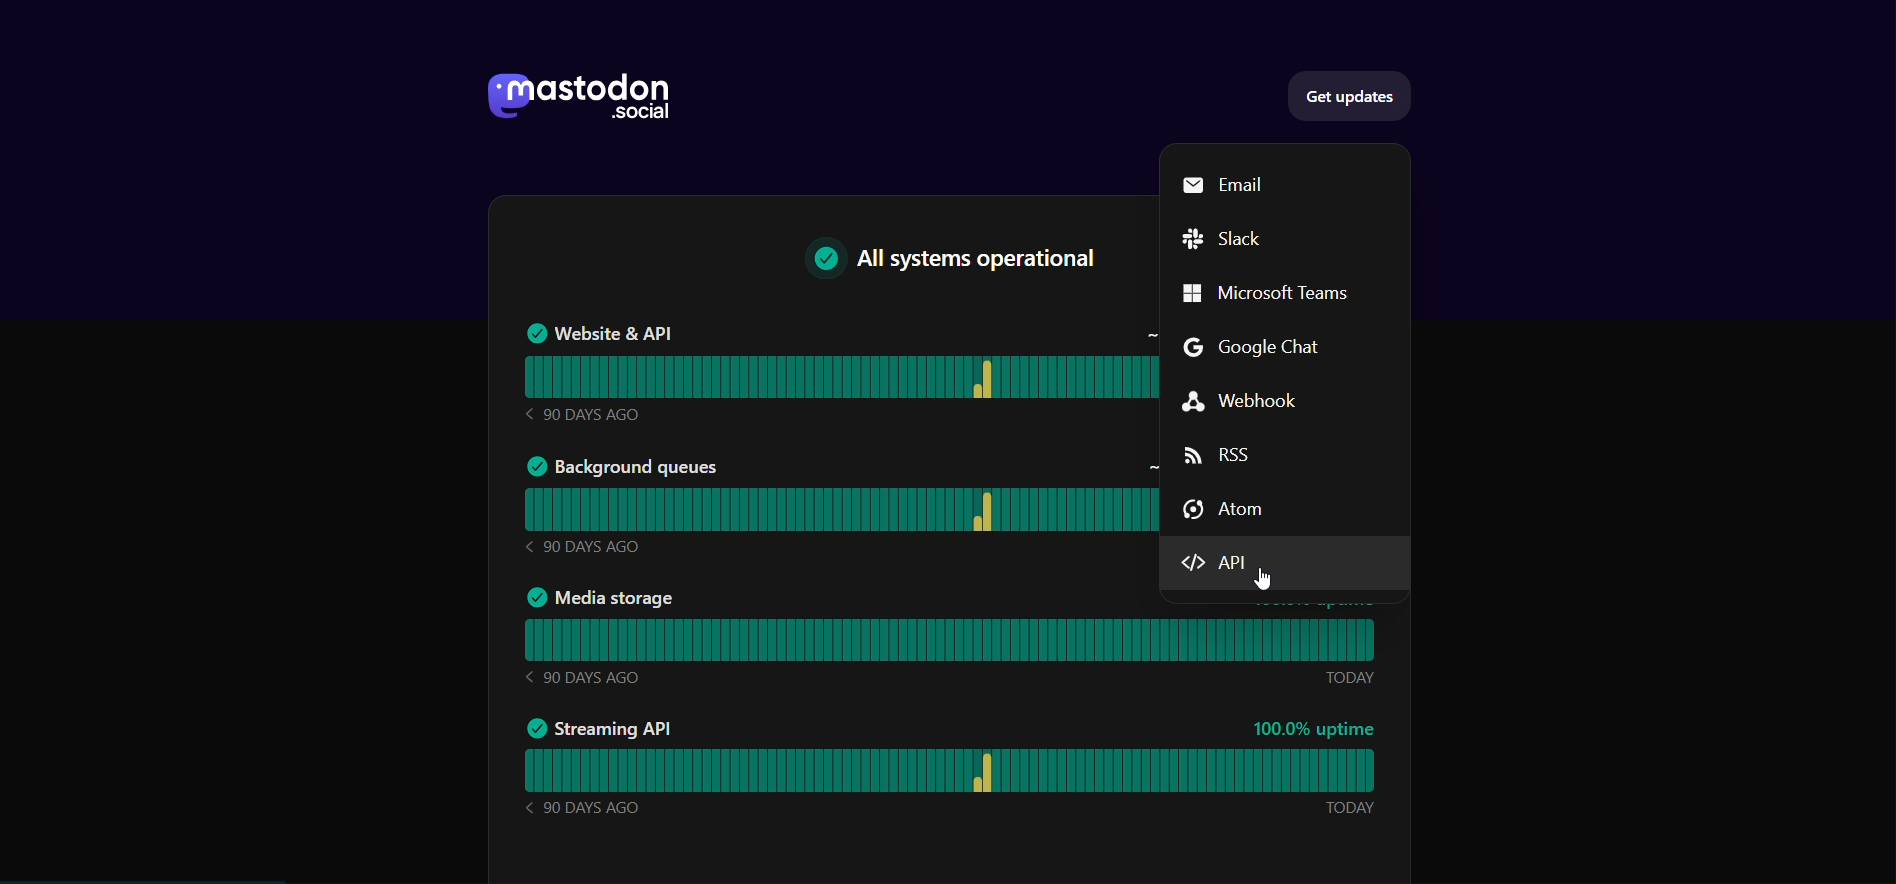 The width and height of the screenshot is (1896, 884). What do you see at coordinates (1265, 402) in the screenshot?
I see `Webhook` at bounding box center [1265, 402].